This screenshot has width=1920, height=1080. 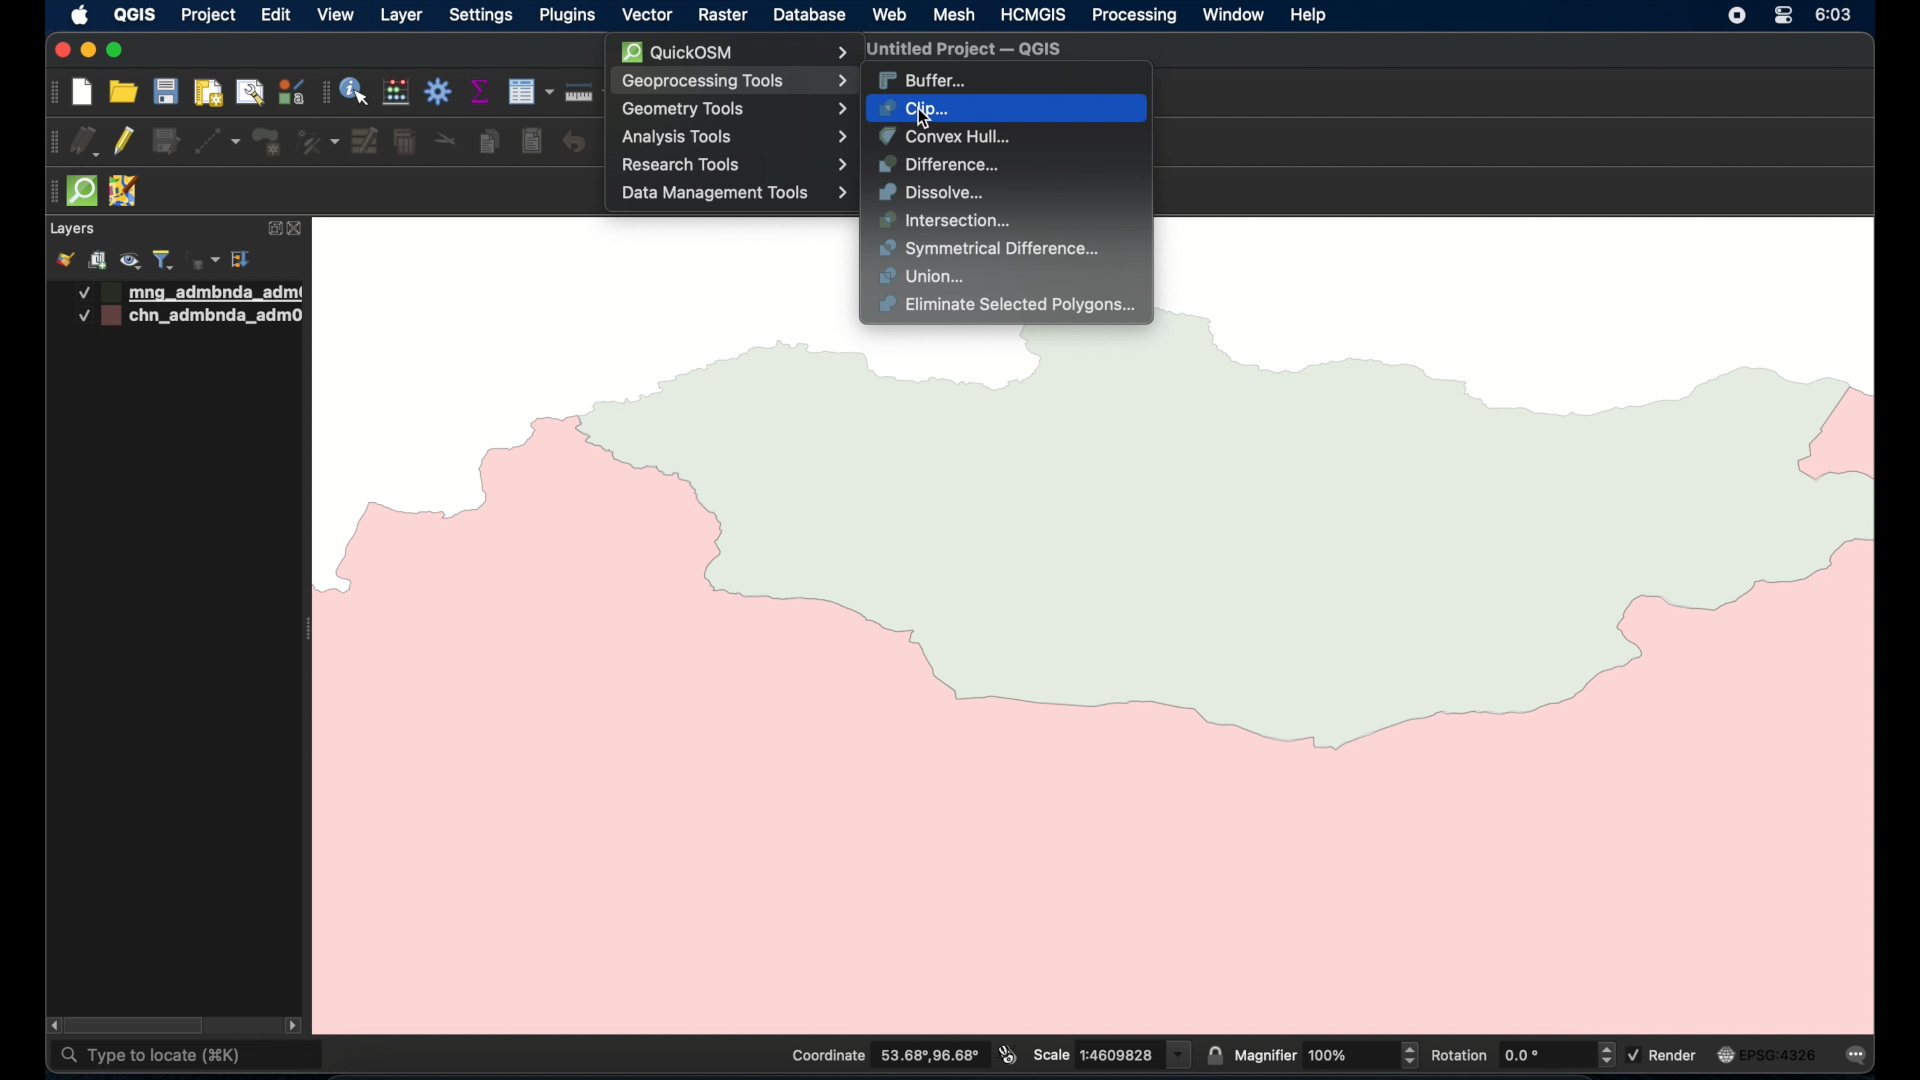 I want to click on open attribute table, so click(x=530, y=92).